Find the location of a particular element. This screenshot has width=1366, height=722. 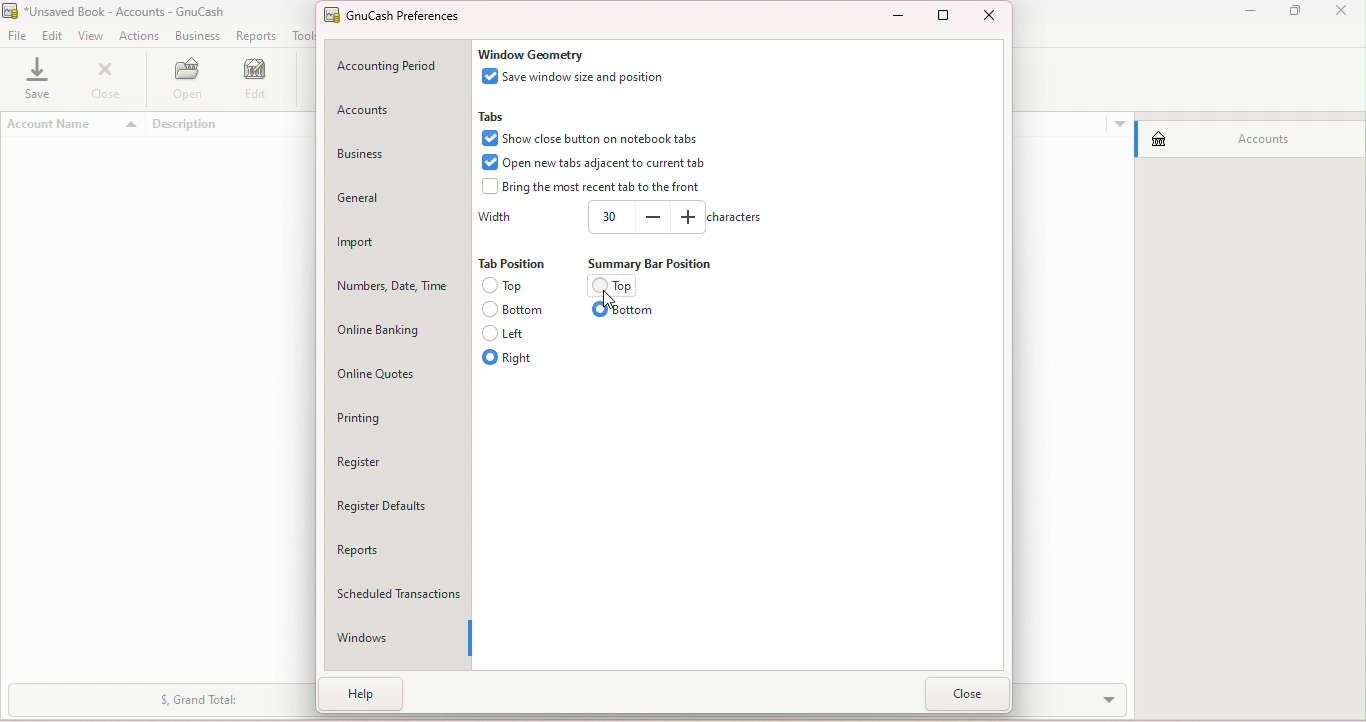

Summary bar drop down is located at coordinates (154, 703).